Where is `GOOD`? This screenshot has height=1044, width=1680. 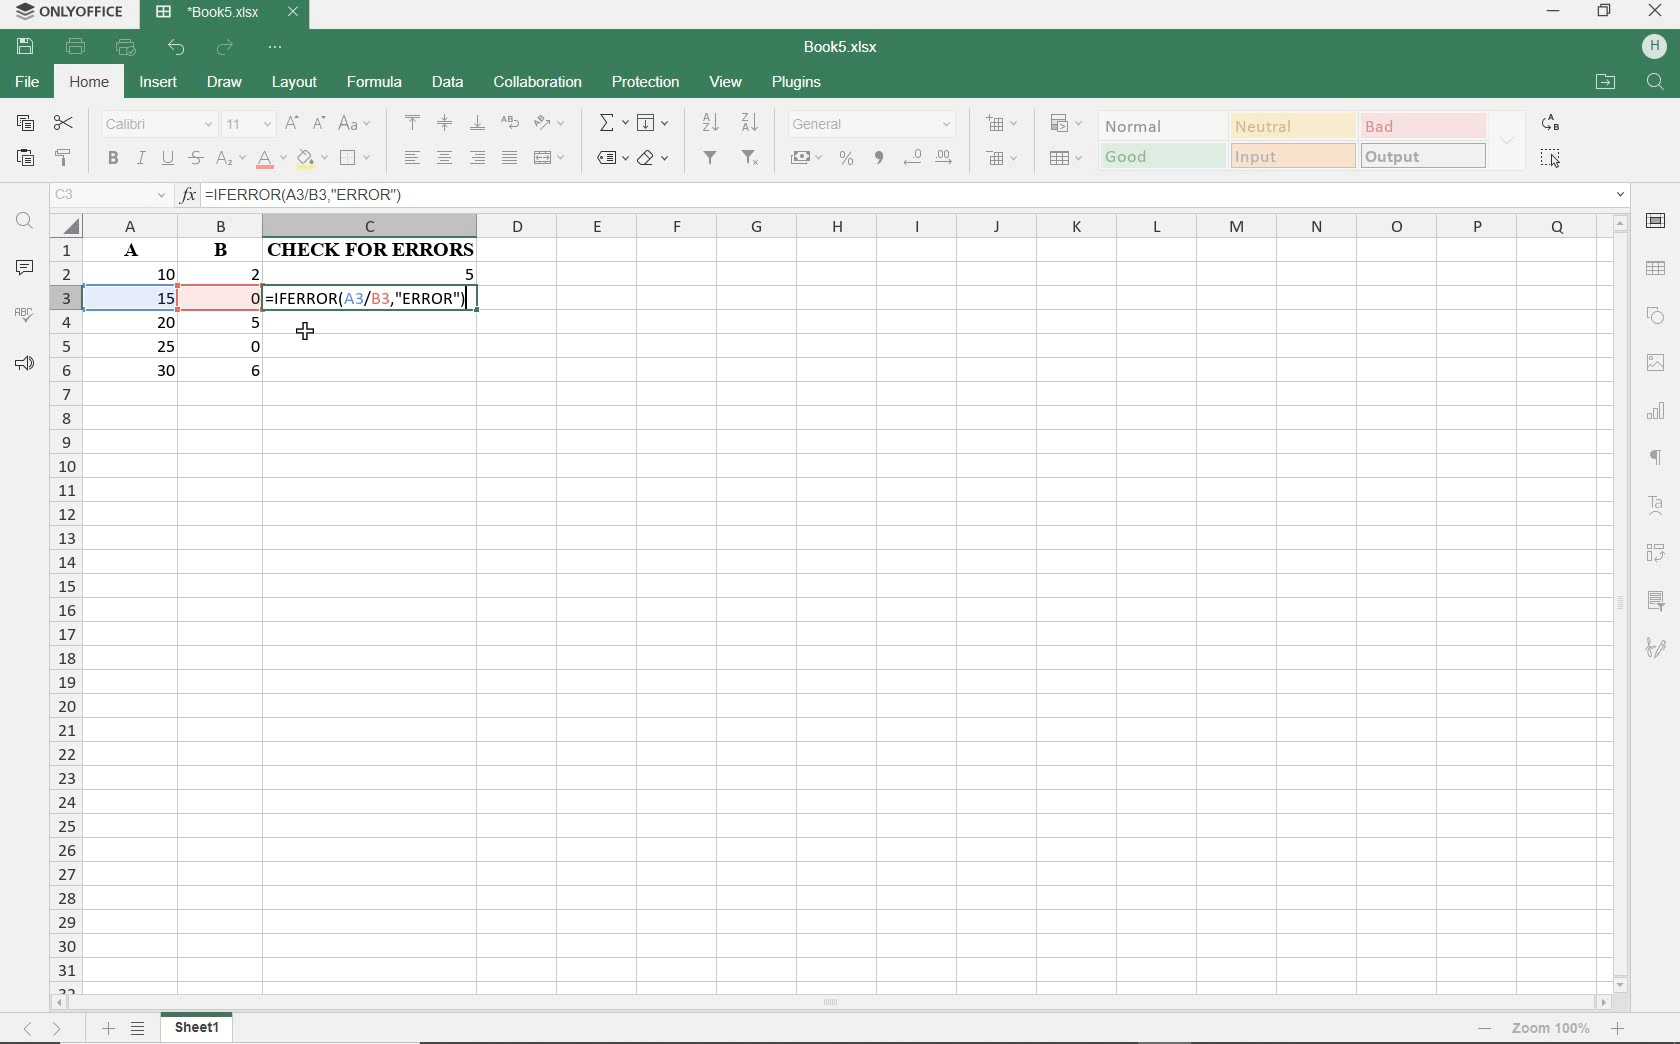 GOOD is located at coordinates (1162, 157).